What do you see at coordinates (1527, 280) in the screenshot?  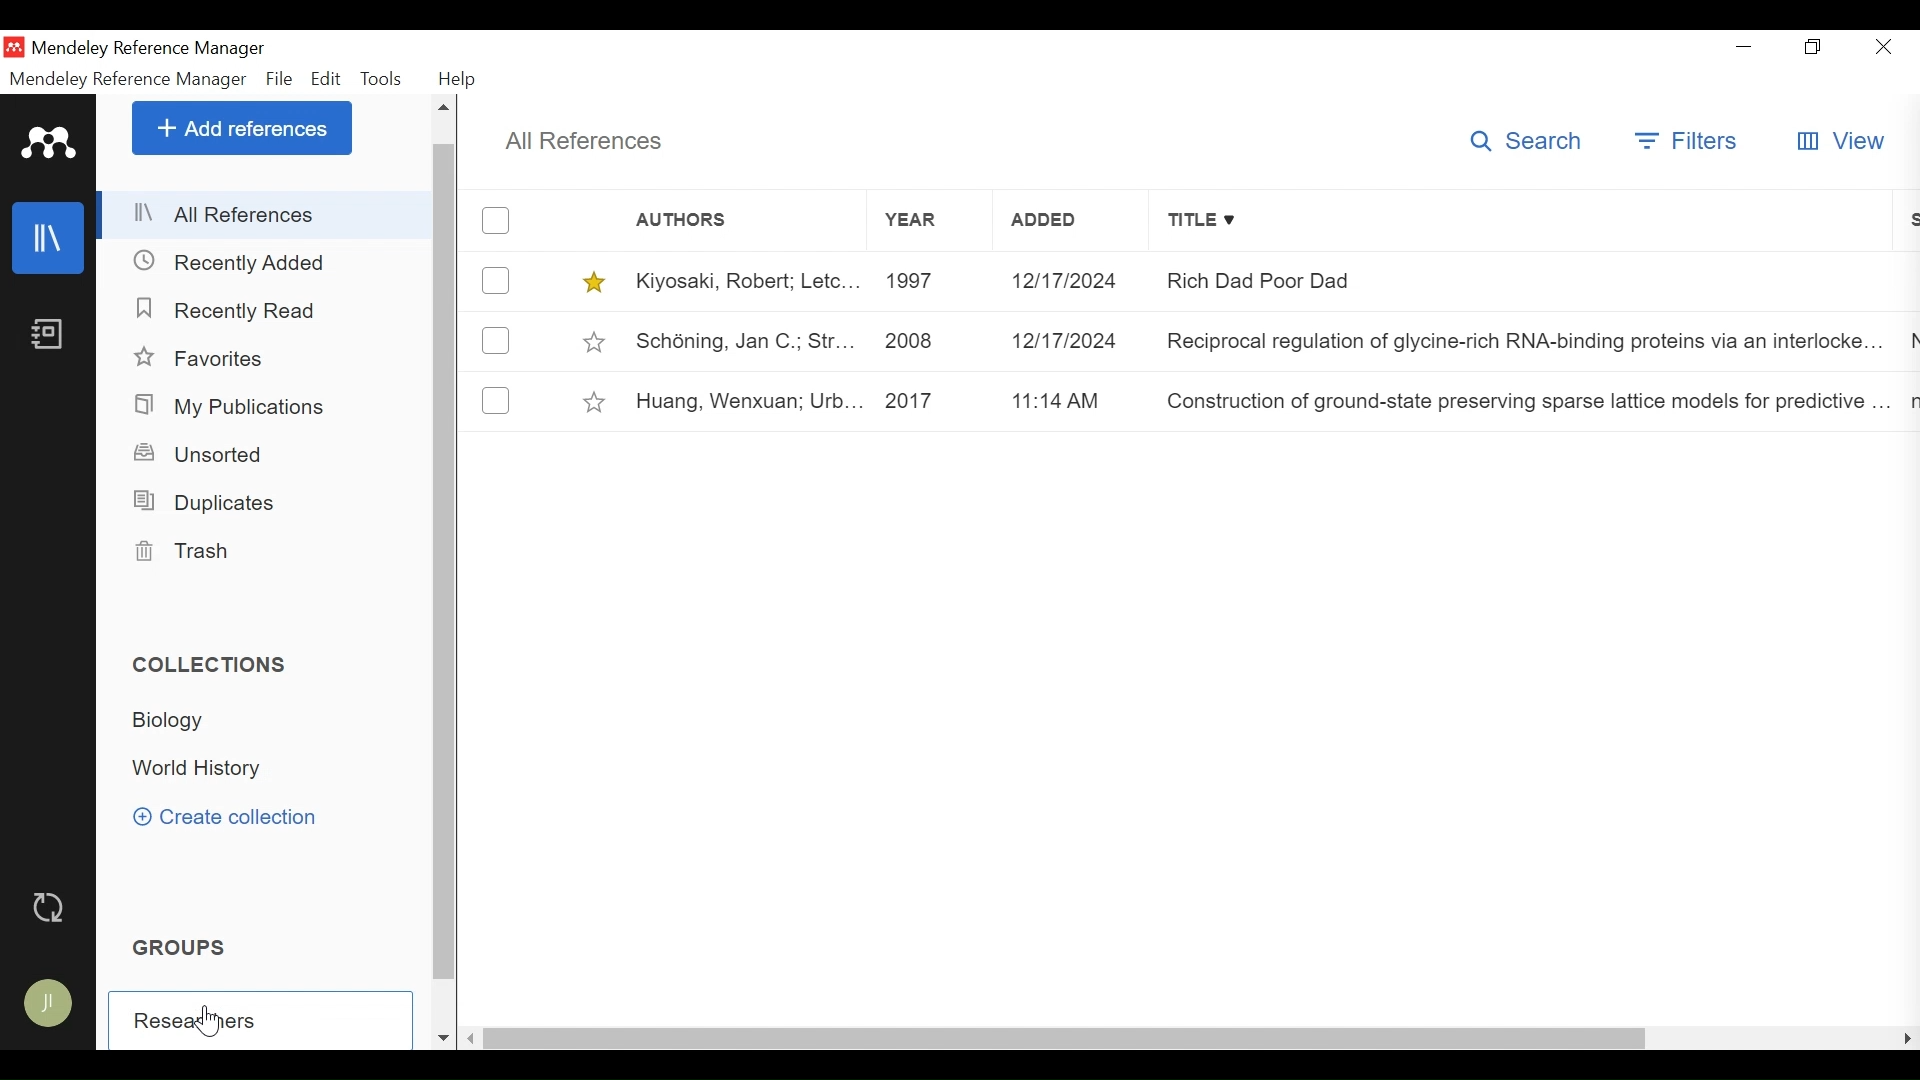 I see `Rich Dad Poor Dad` at bounding box center [1527, 280].